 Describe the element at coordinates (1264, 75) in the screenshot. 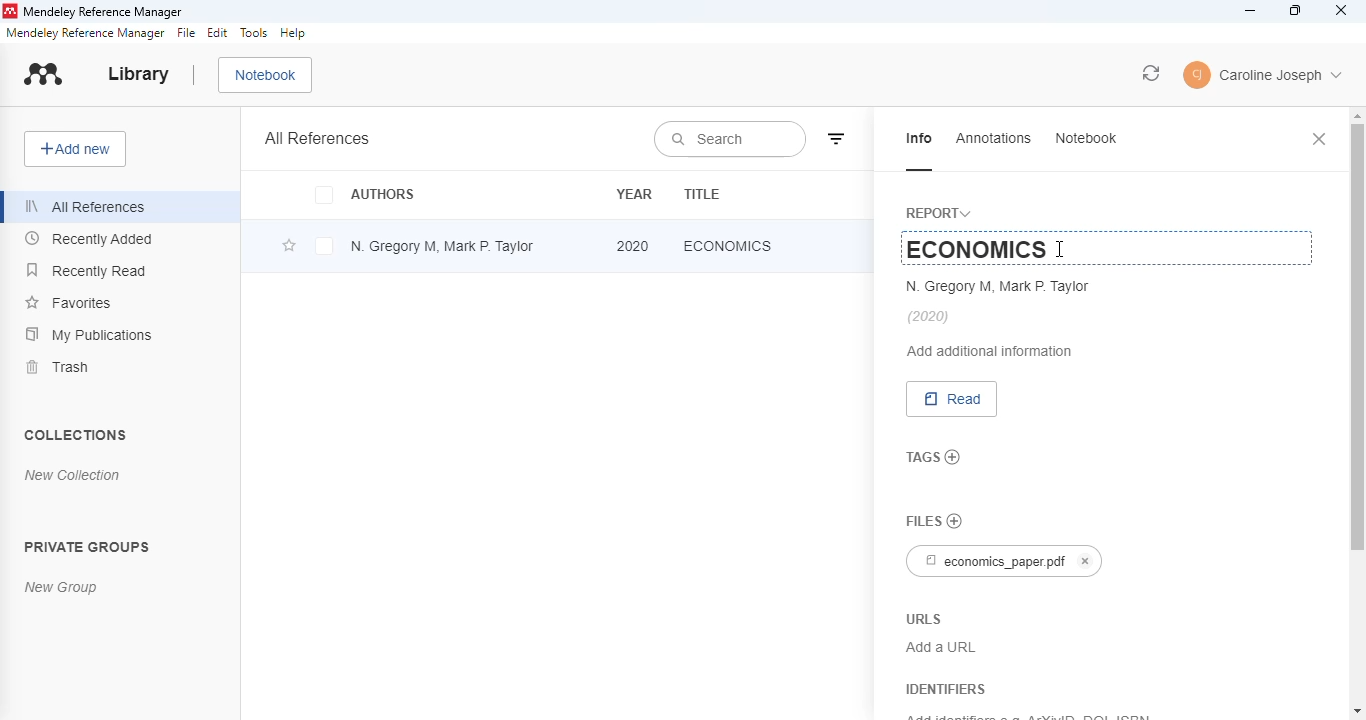

I see `profile` at that location.